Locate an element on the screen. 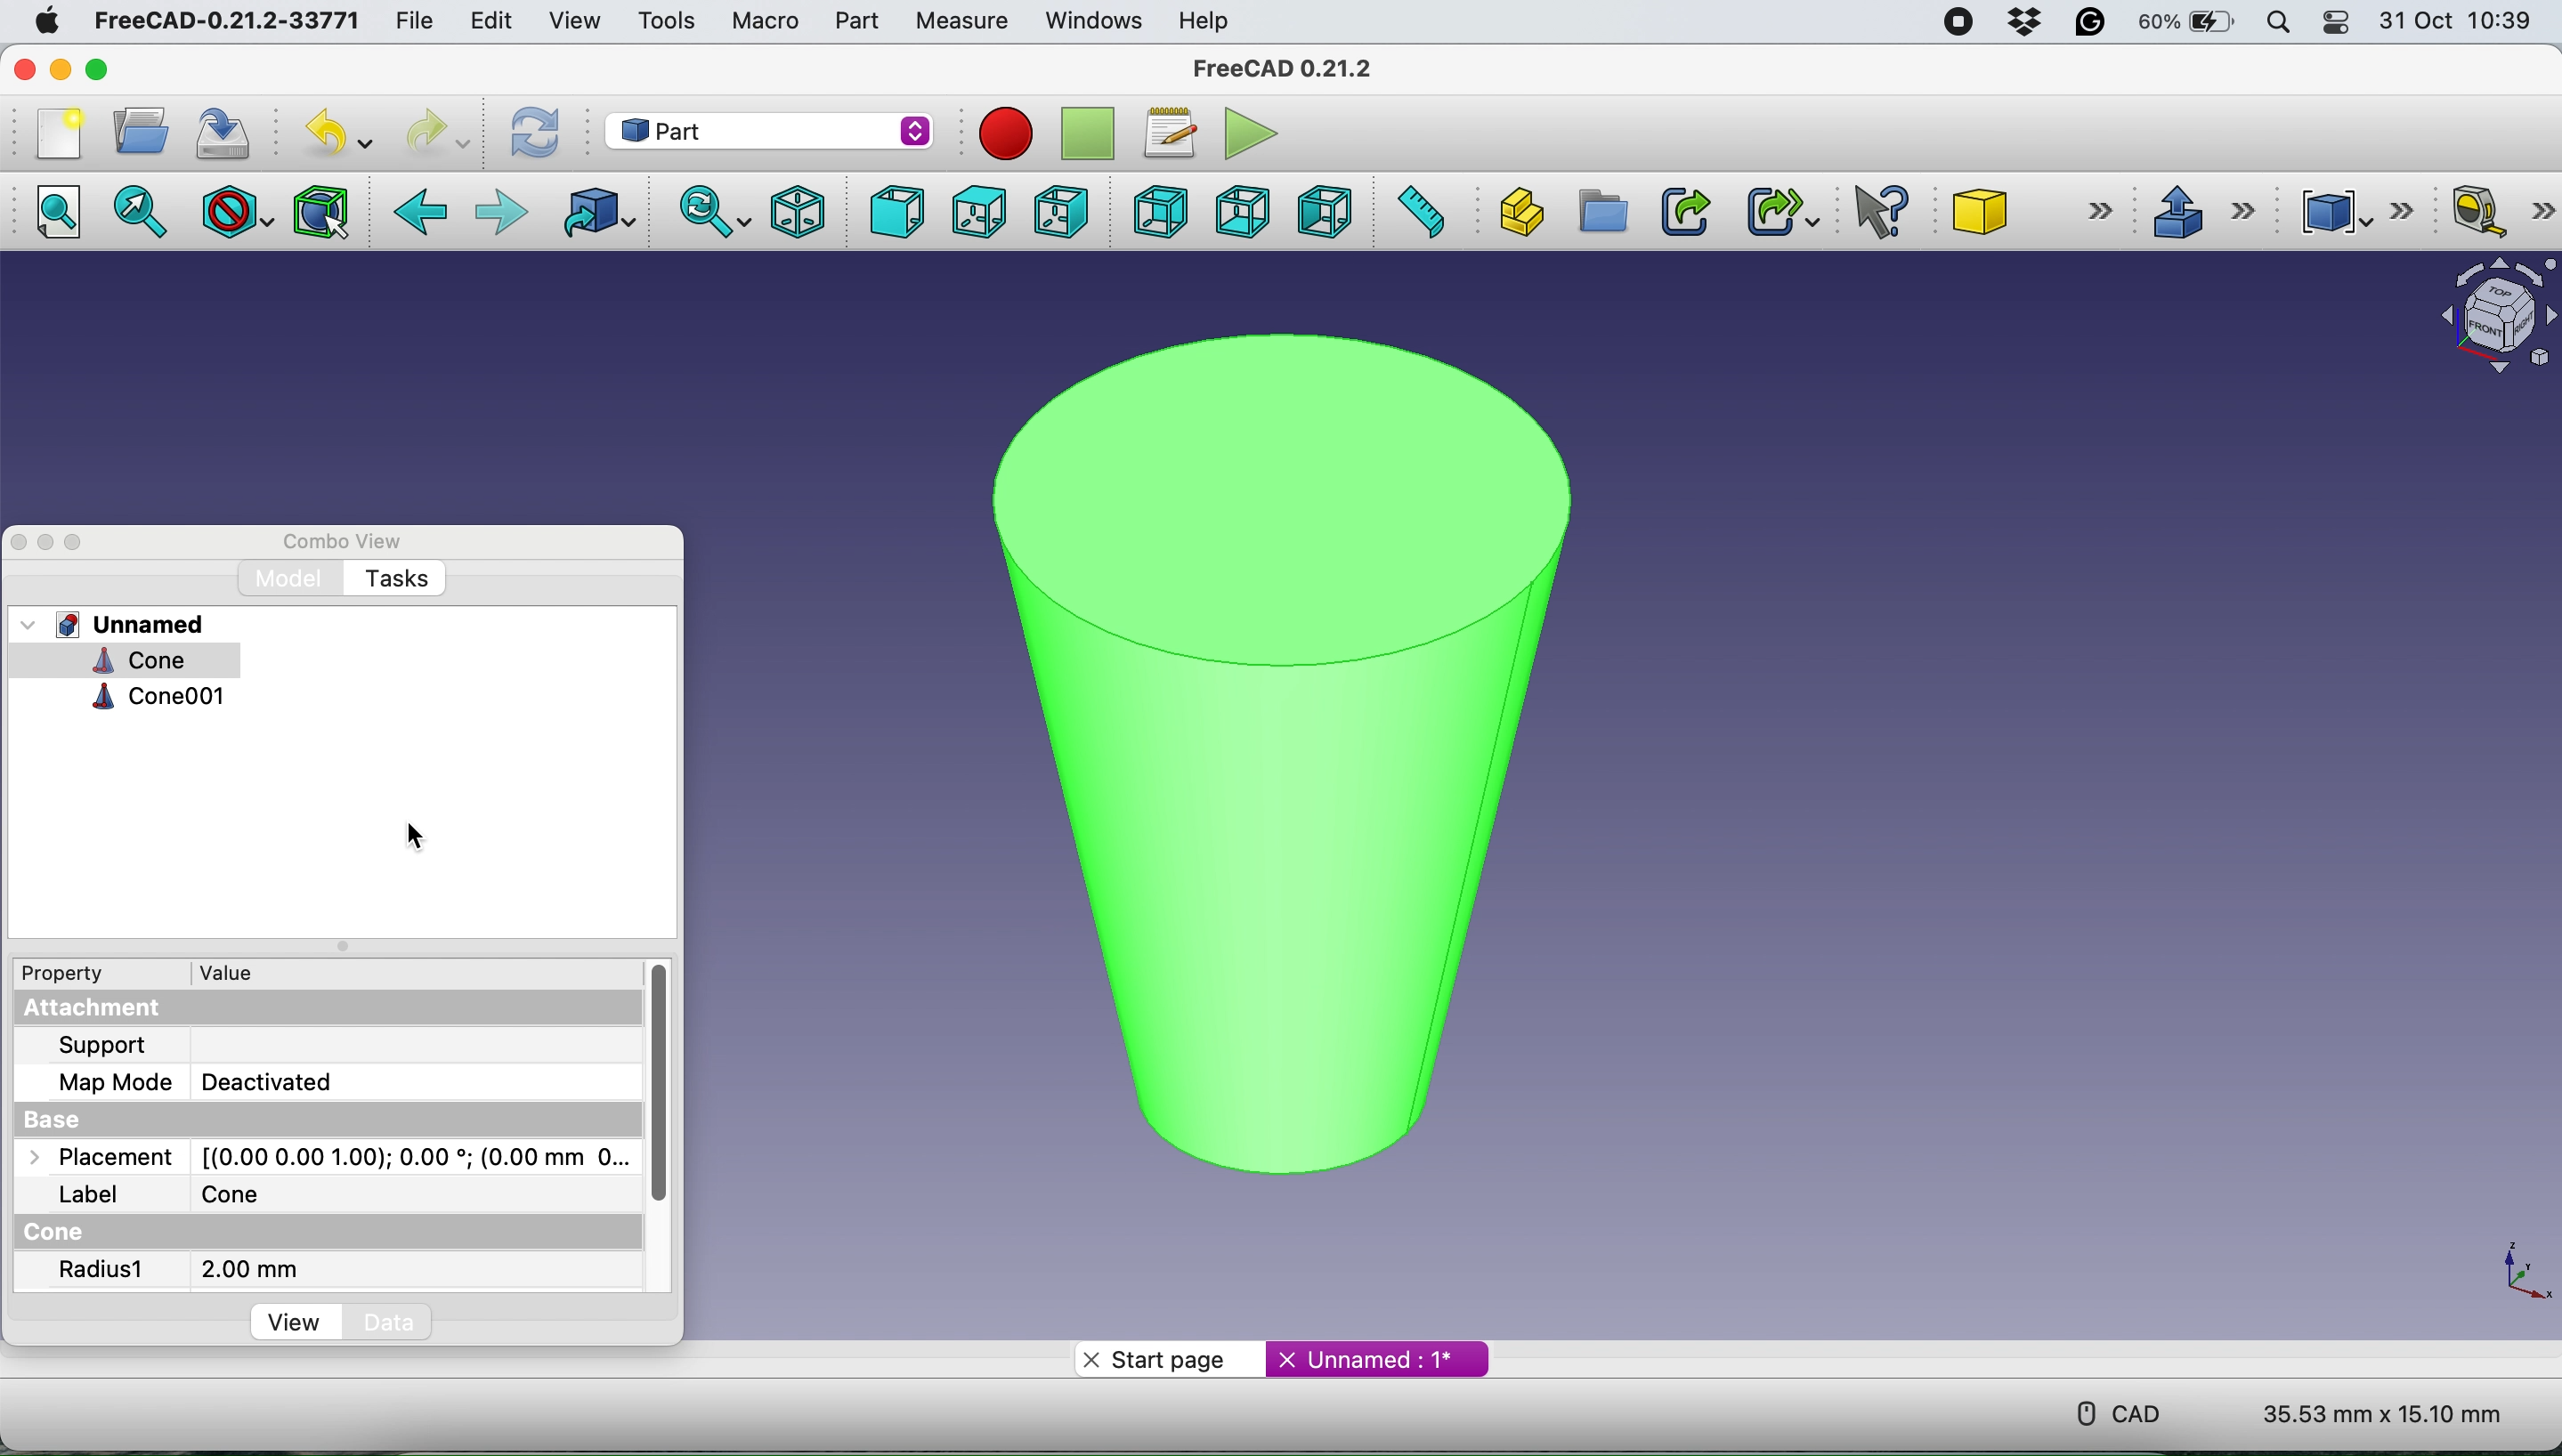  create part is located at coordinates (1520, 209).